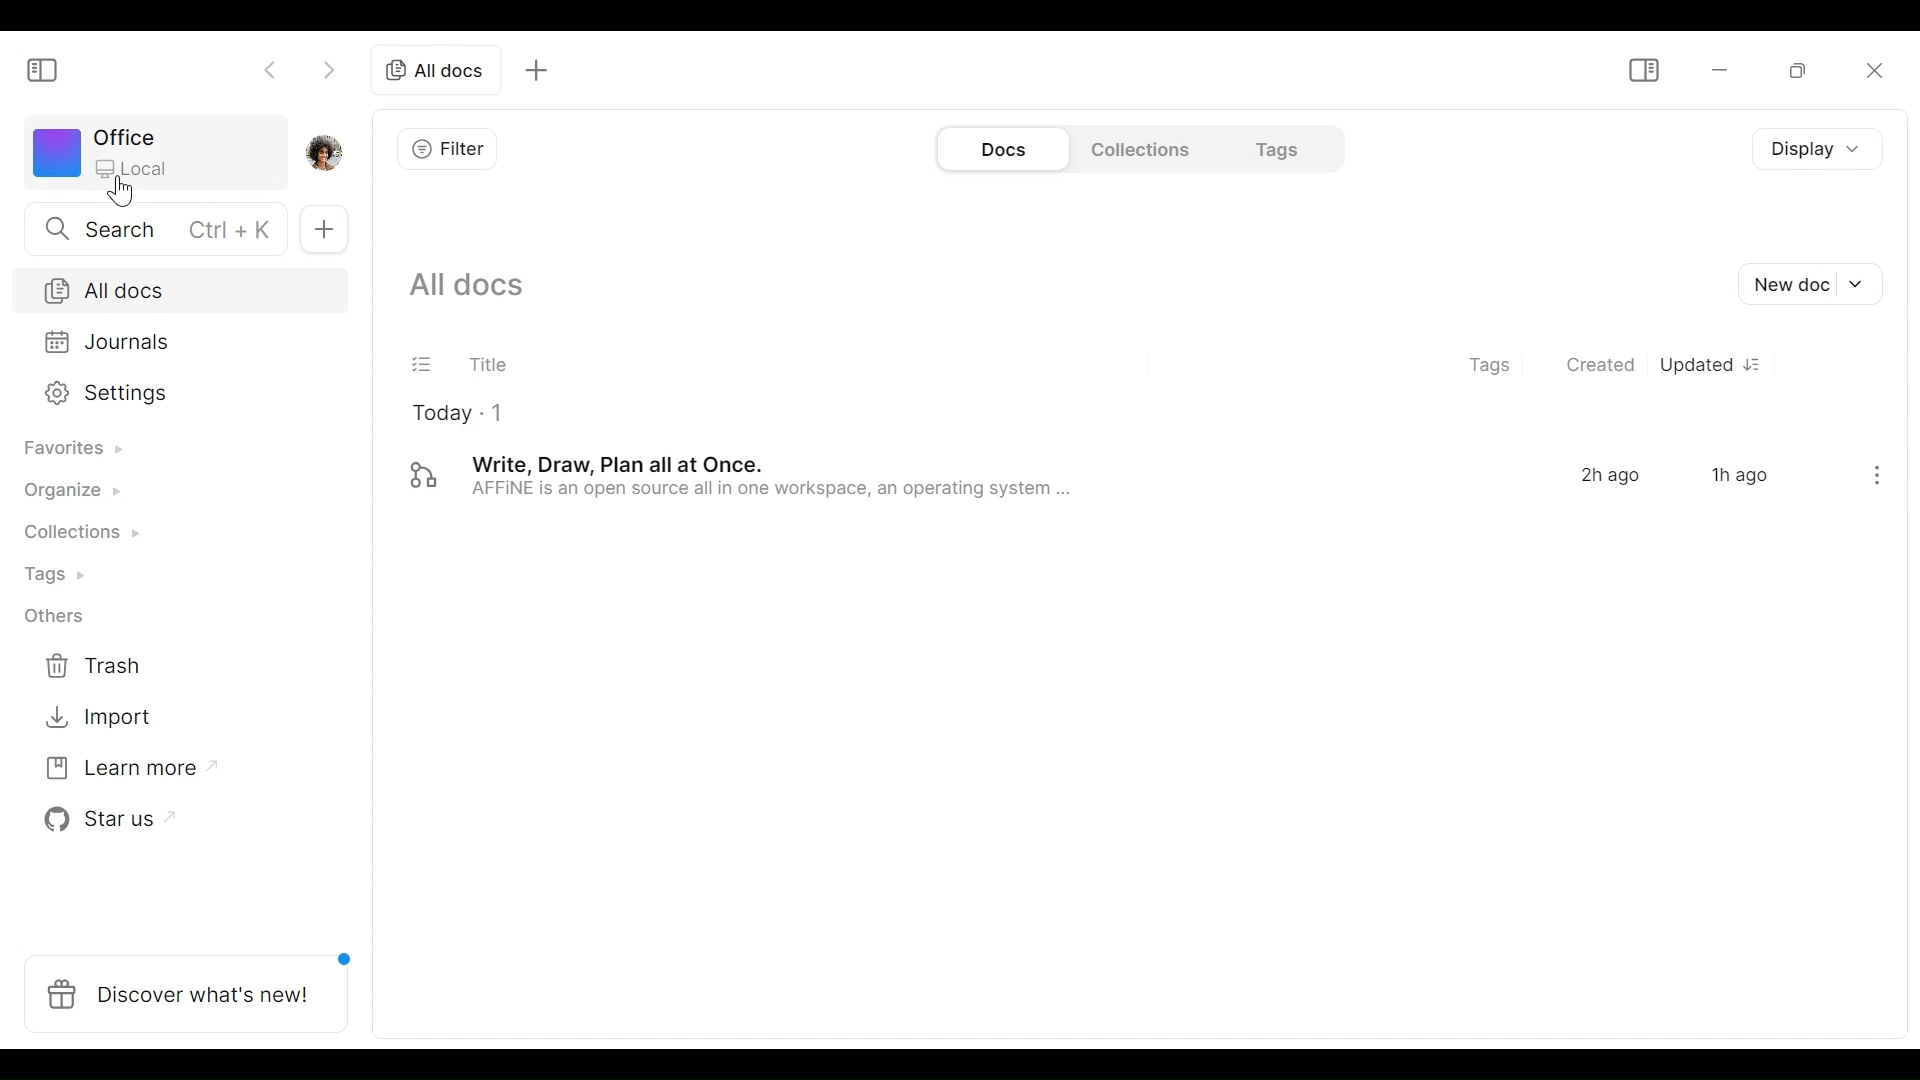  I want to click on Tags, so click(1267, 150).